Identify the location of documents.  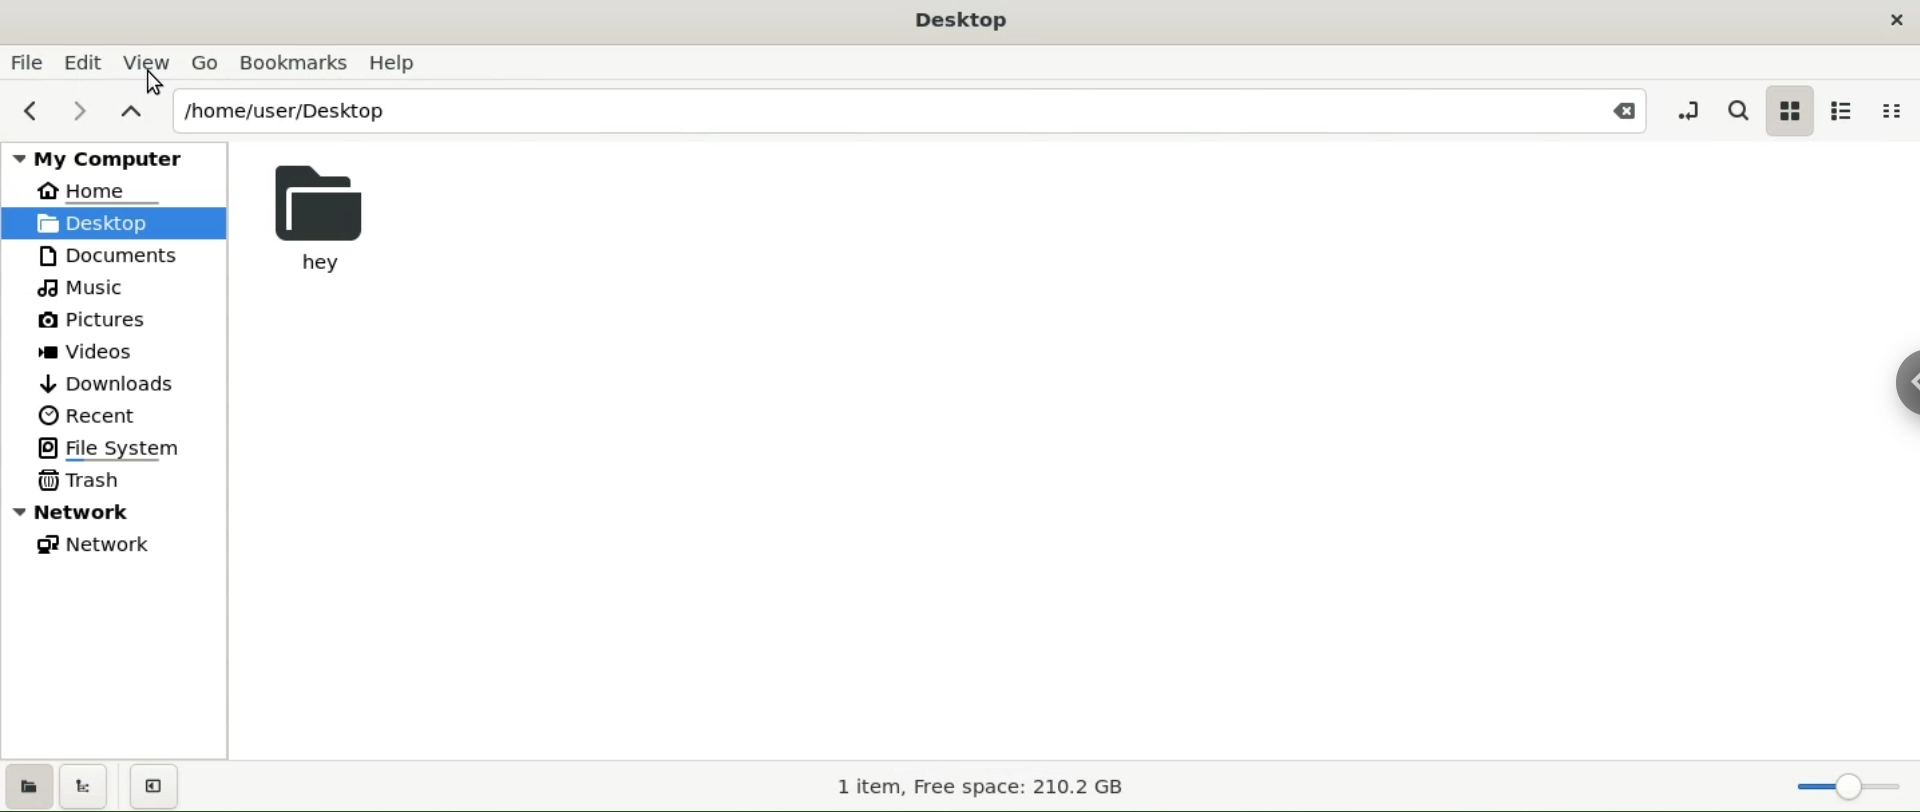
(112, 256).